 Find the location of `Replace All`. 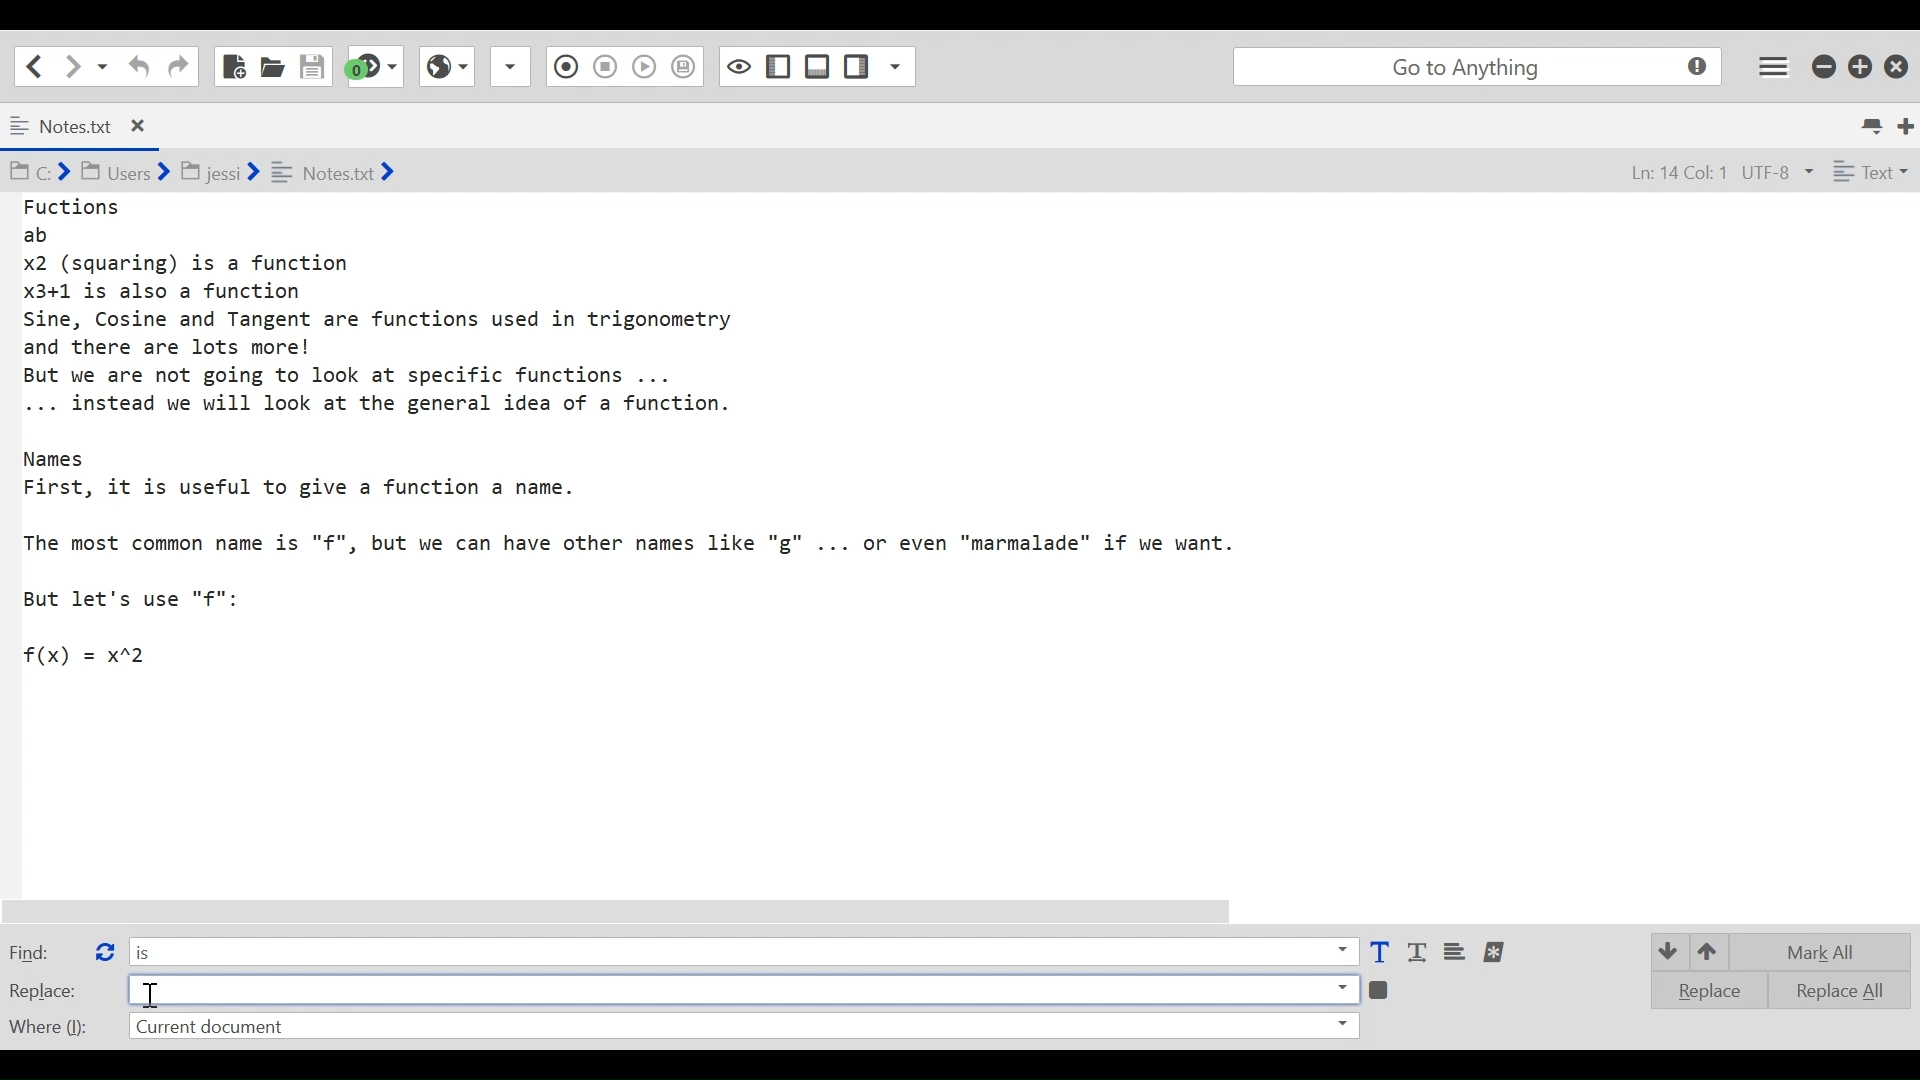

Replace All is located at coordinates (1826, 988).